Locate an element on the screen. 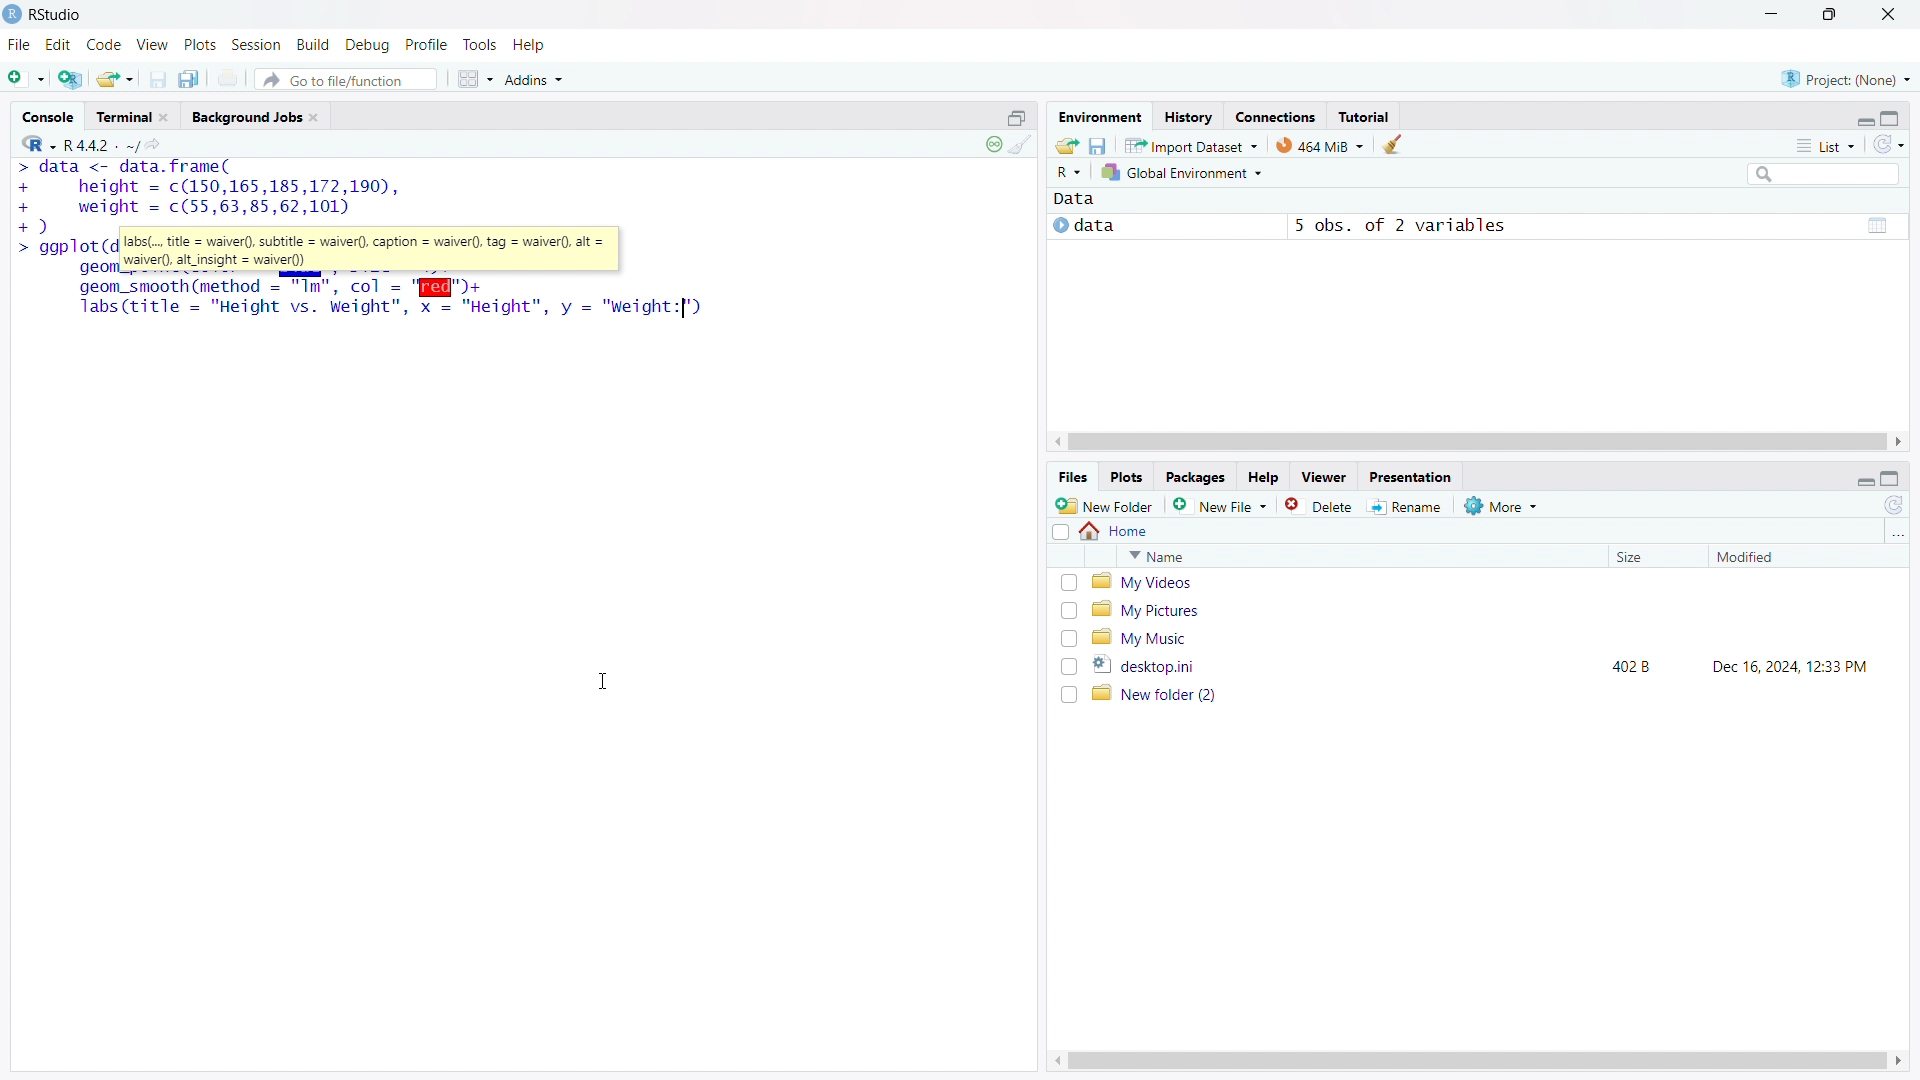  name is located at coordinates (1358, 556).